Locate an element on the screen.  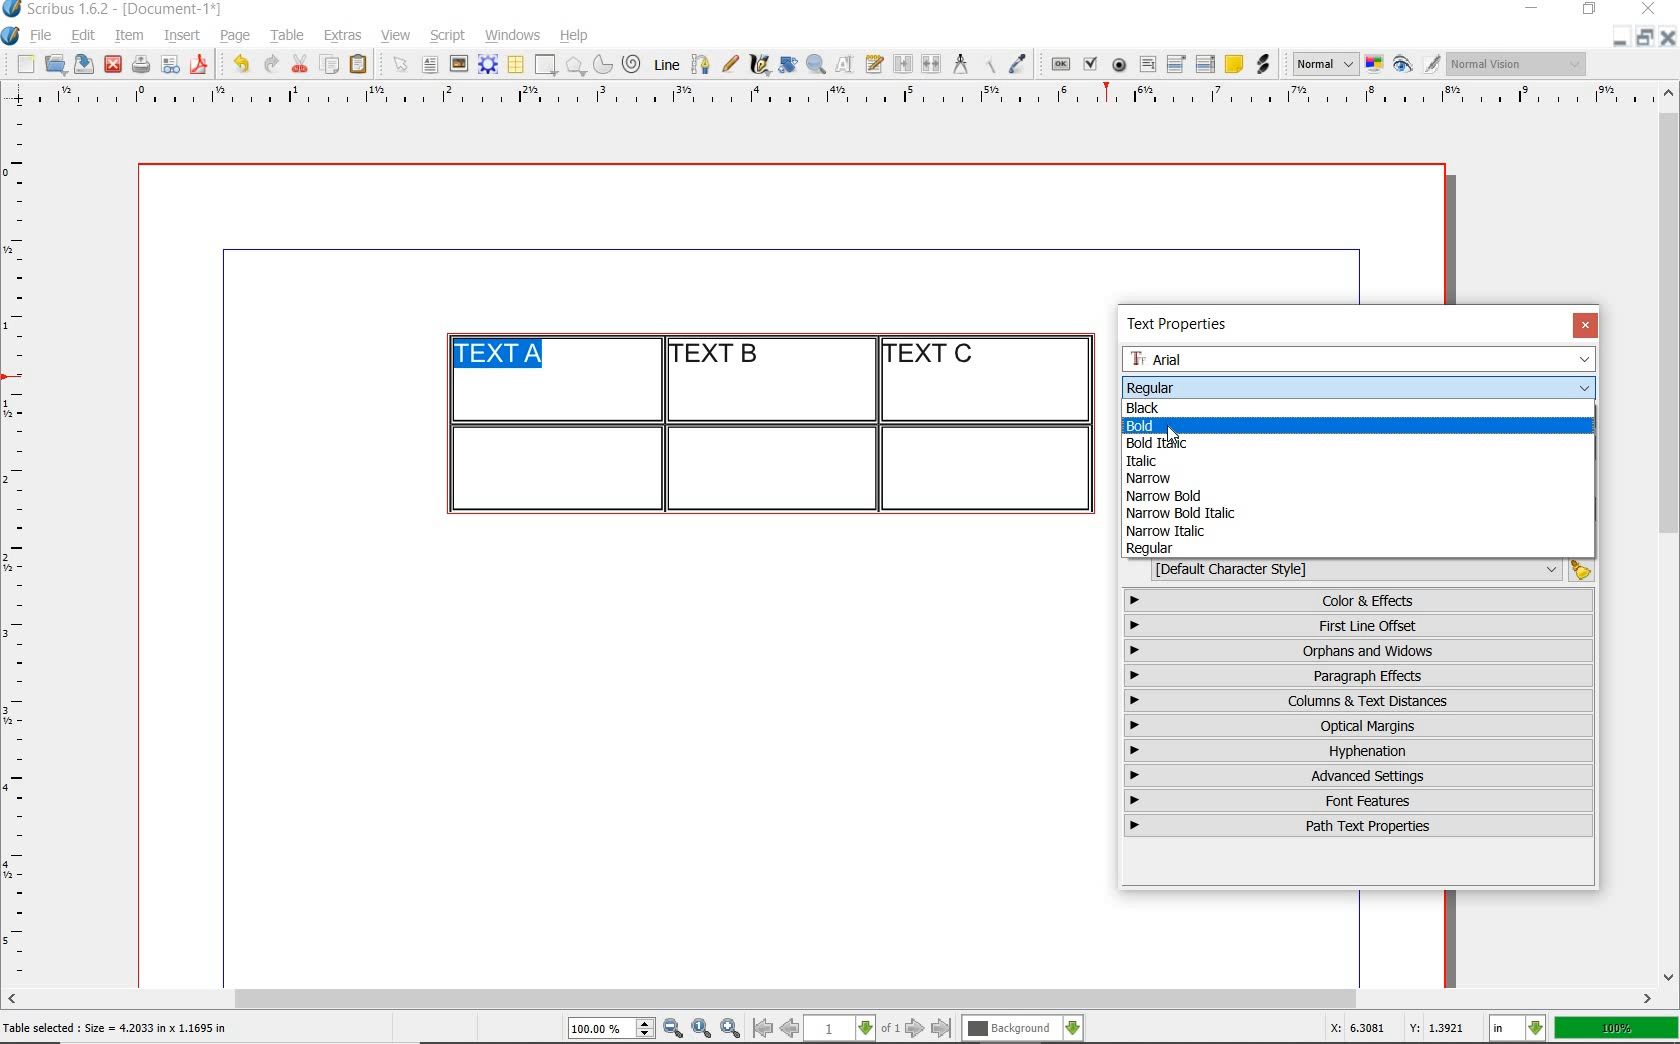
view is located at coordinates (396, 35).